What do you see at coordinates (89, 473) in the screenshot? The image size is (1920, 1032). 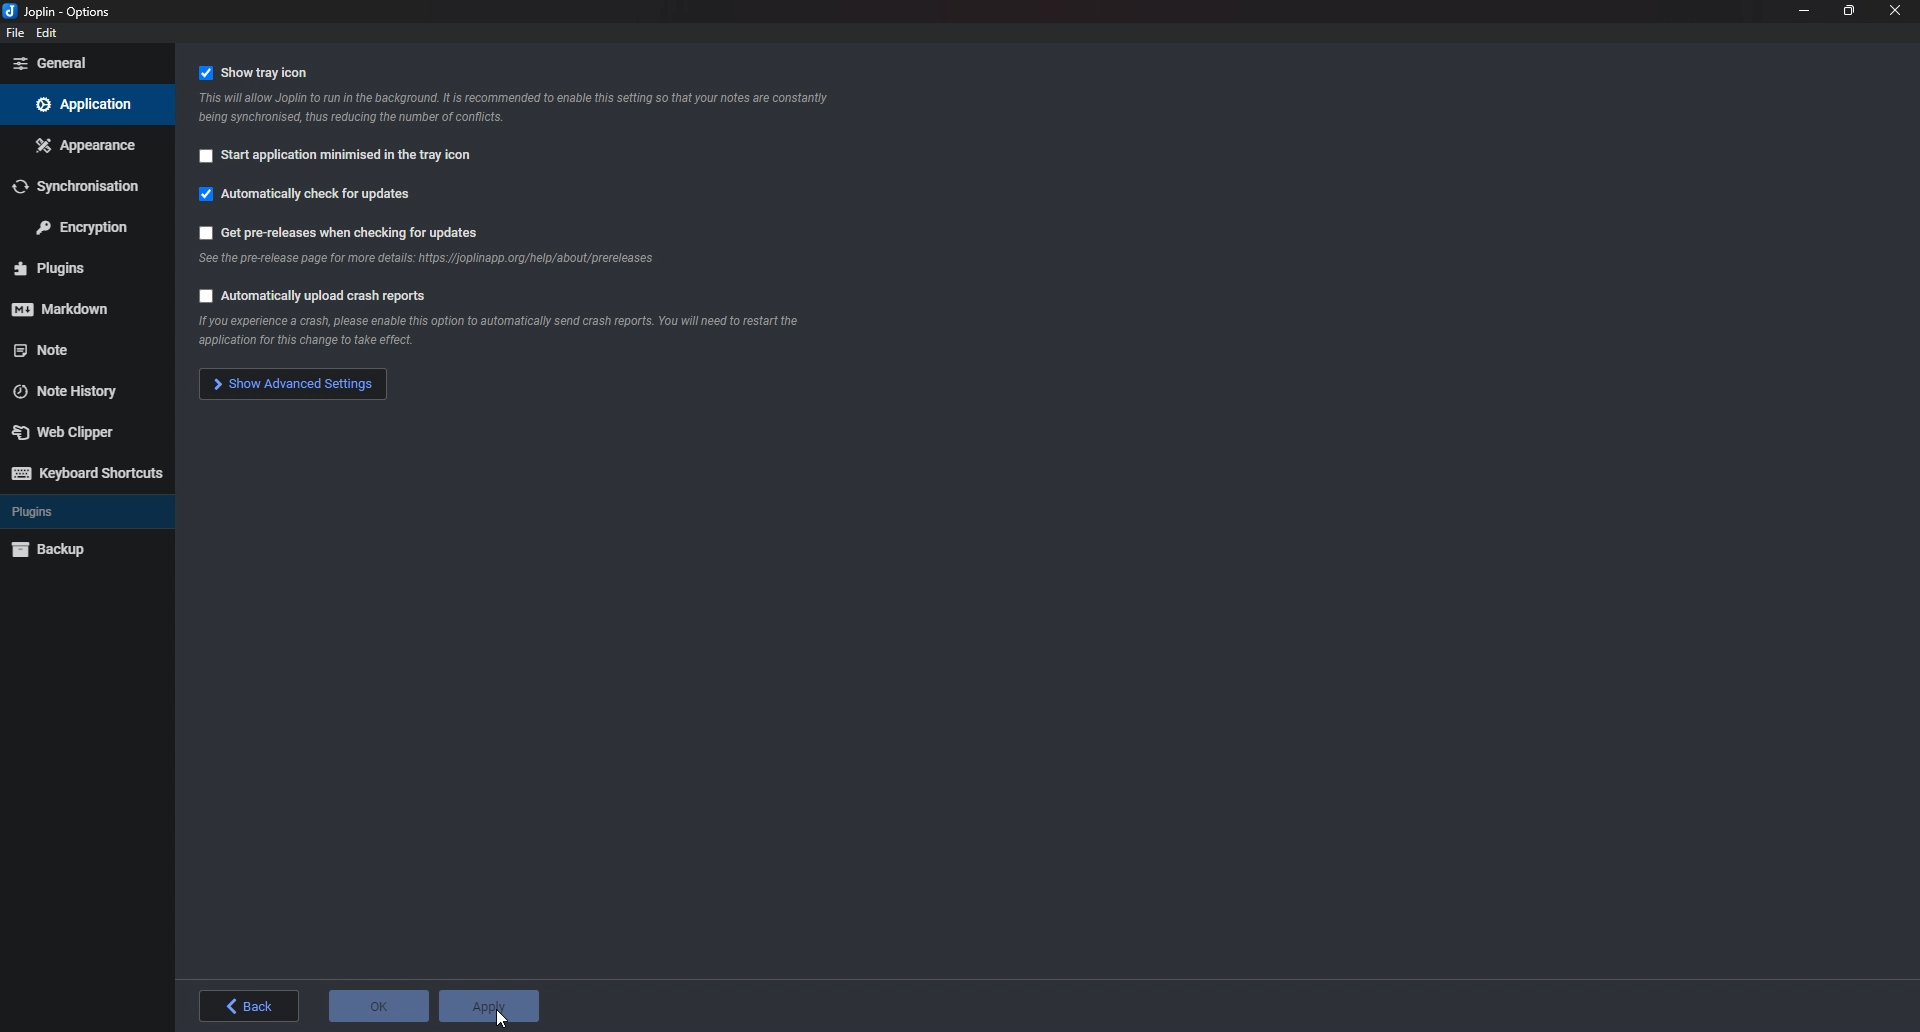 I see `Keyboard shortcuts` at bounding box center [89, 473].